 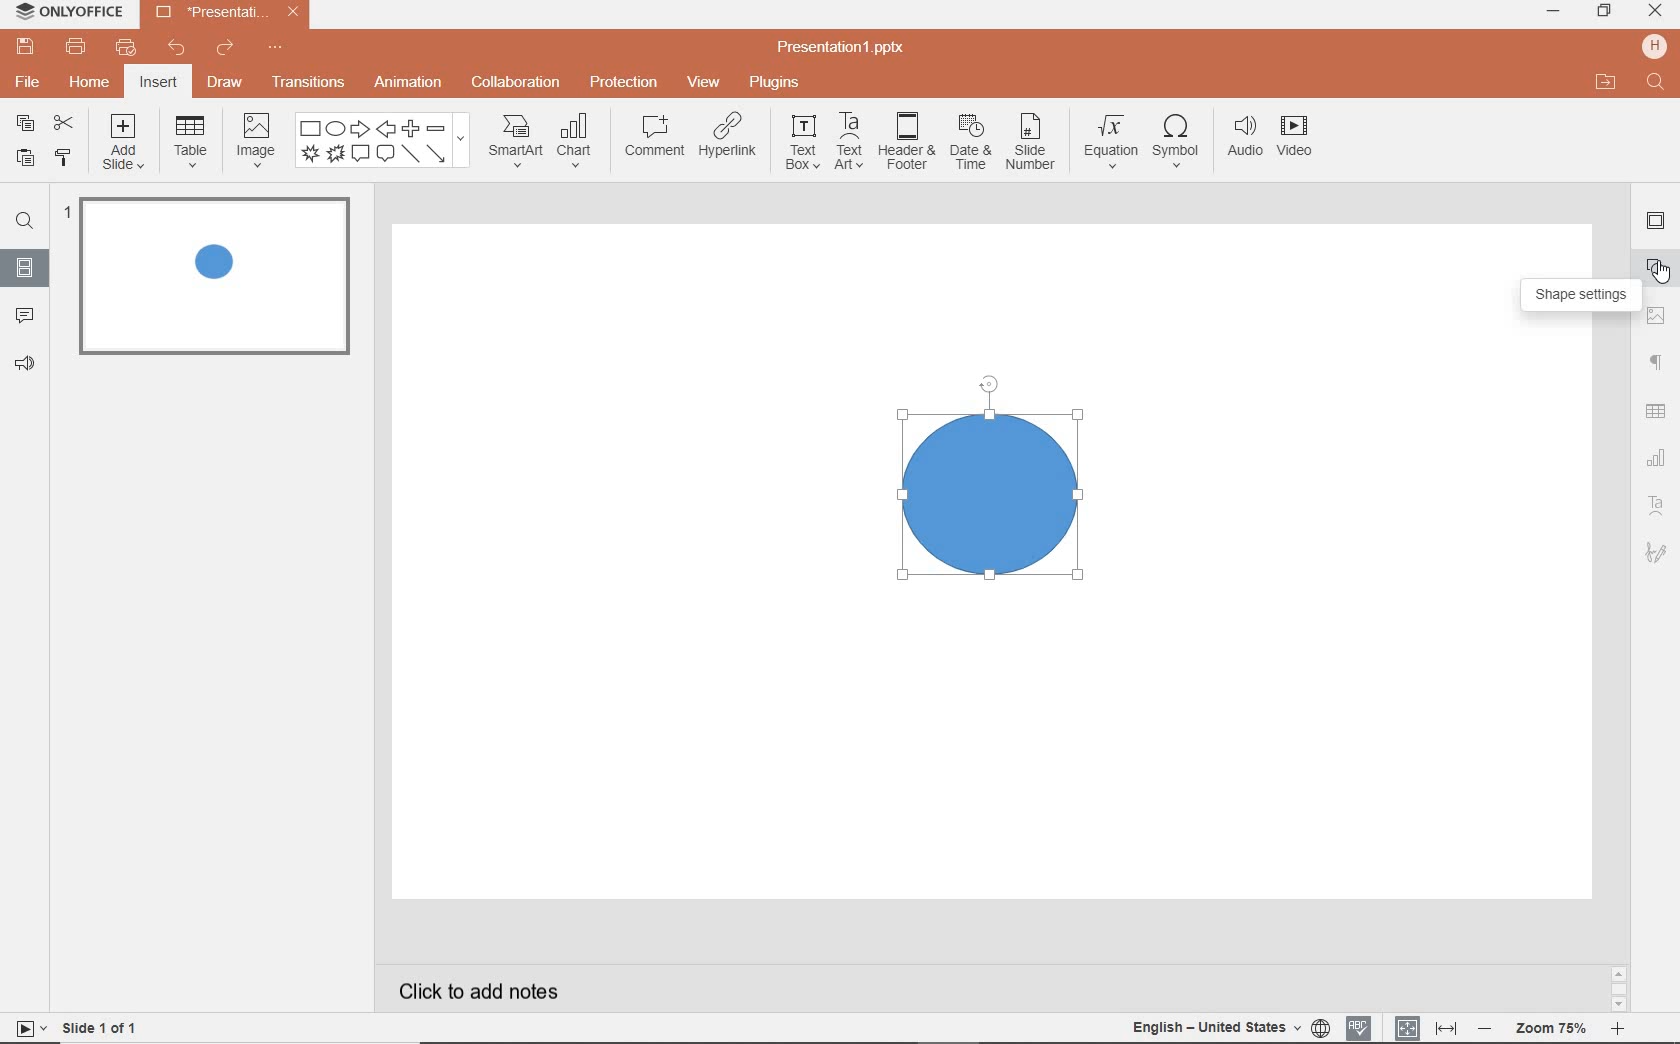 I want to click on draw, so click(x=225, y=86).